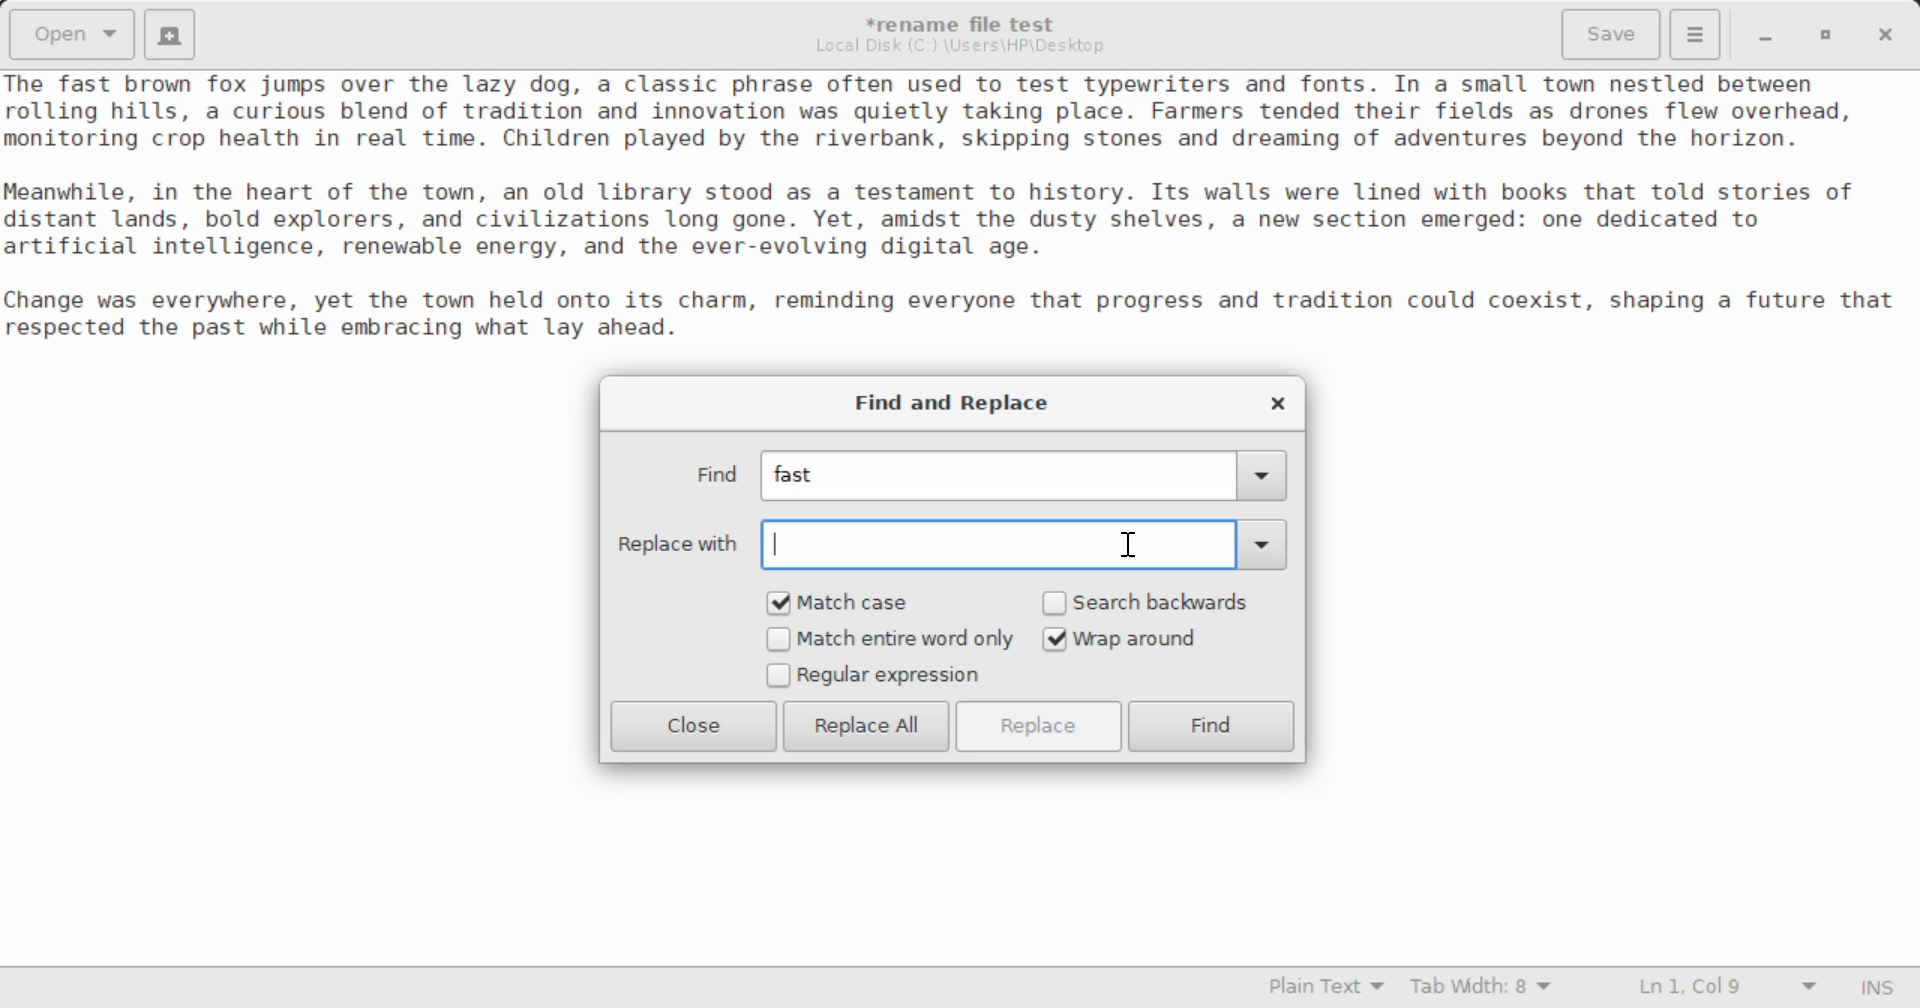 This screenshot has height=1008, width=1920. What do you see at coordinates (852, 602) in the screenshot?
I see `Match Case` at bounding box center [852, 602].